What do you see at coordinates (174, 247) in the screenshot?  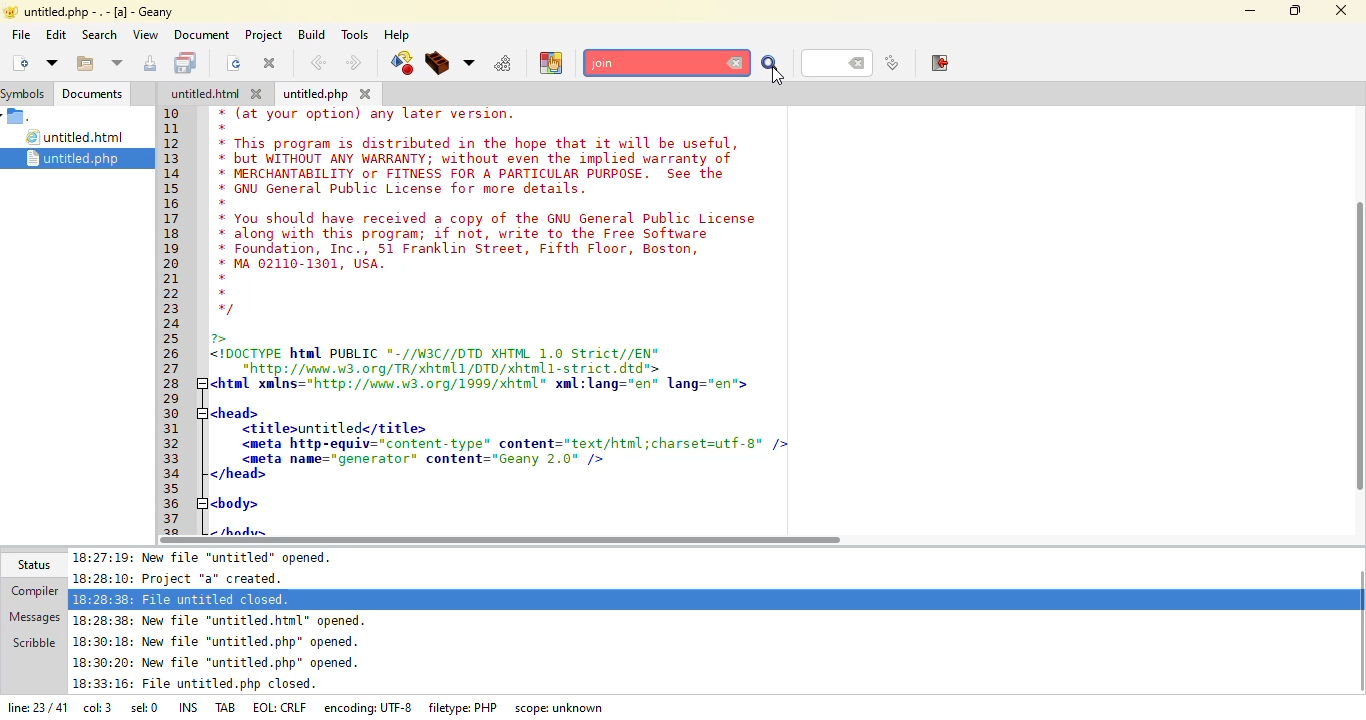 I see `19` at bounding box center [174, 247].